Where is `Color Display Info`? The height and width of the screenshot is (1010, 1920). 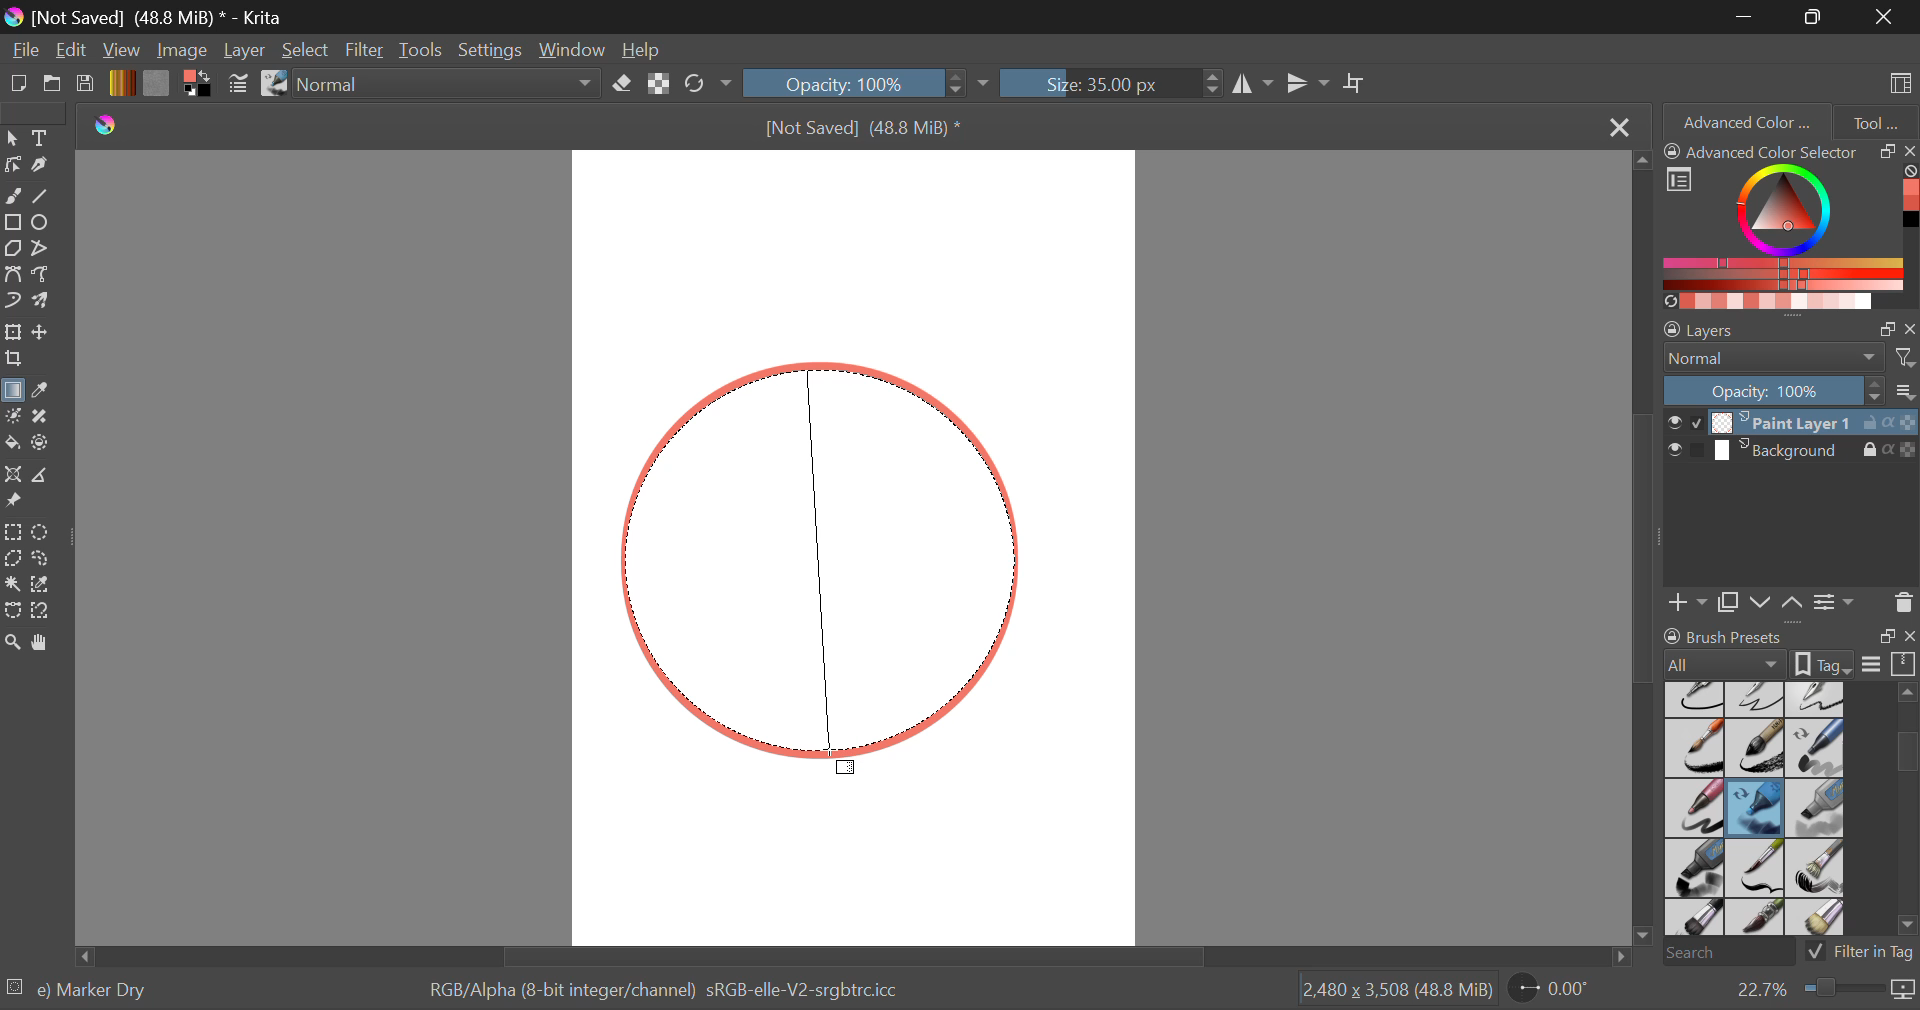 Color Display Info is located at coordinates (671, 994).